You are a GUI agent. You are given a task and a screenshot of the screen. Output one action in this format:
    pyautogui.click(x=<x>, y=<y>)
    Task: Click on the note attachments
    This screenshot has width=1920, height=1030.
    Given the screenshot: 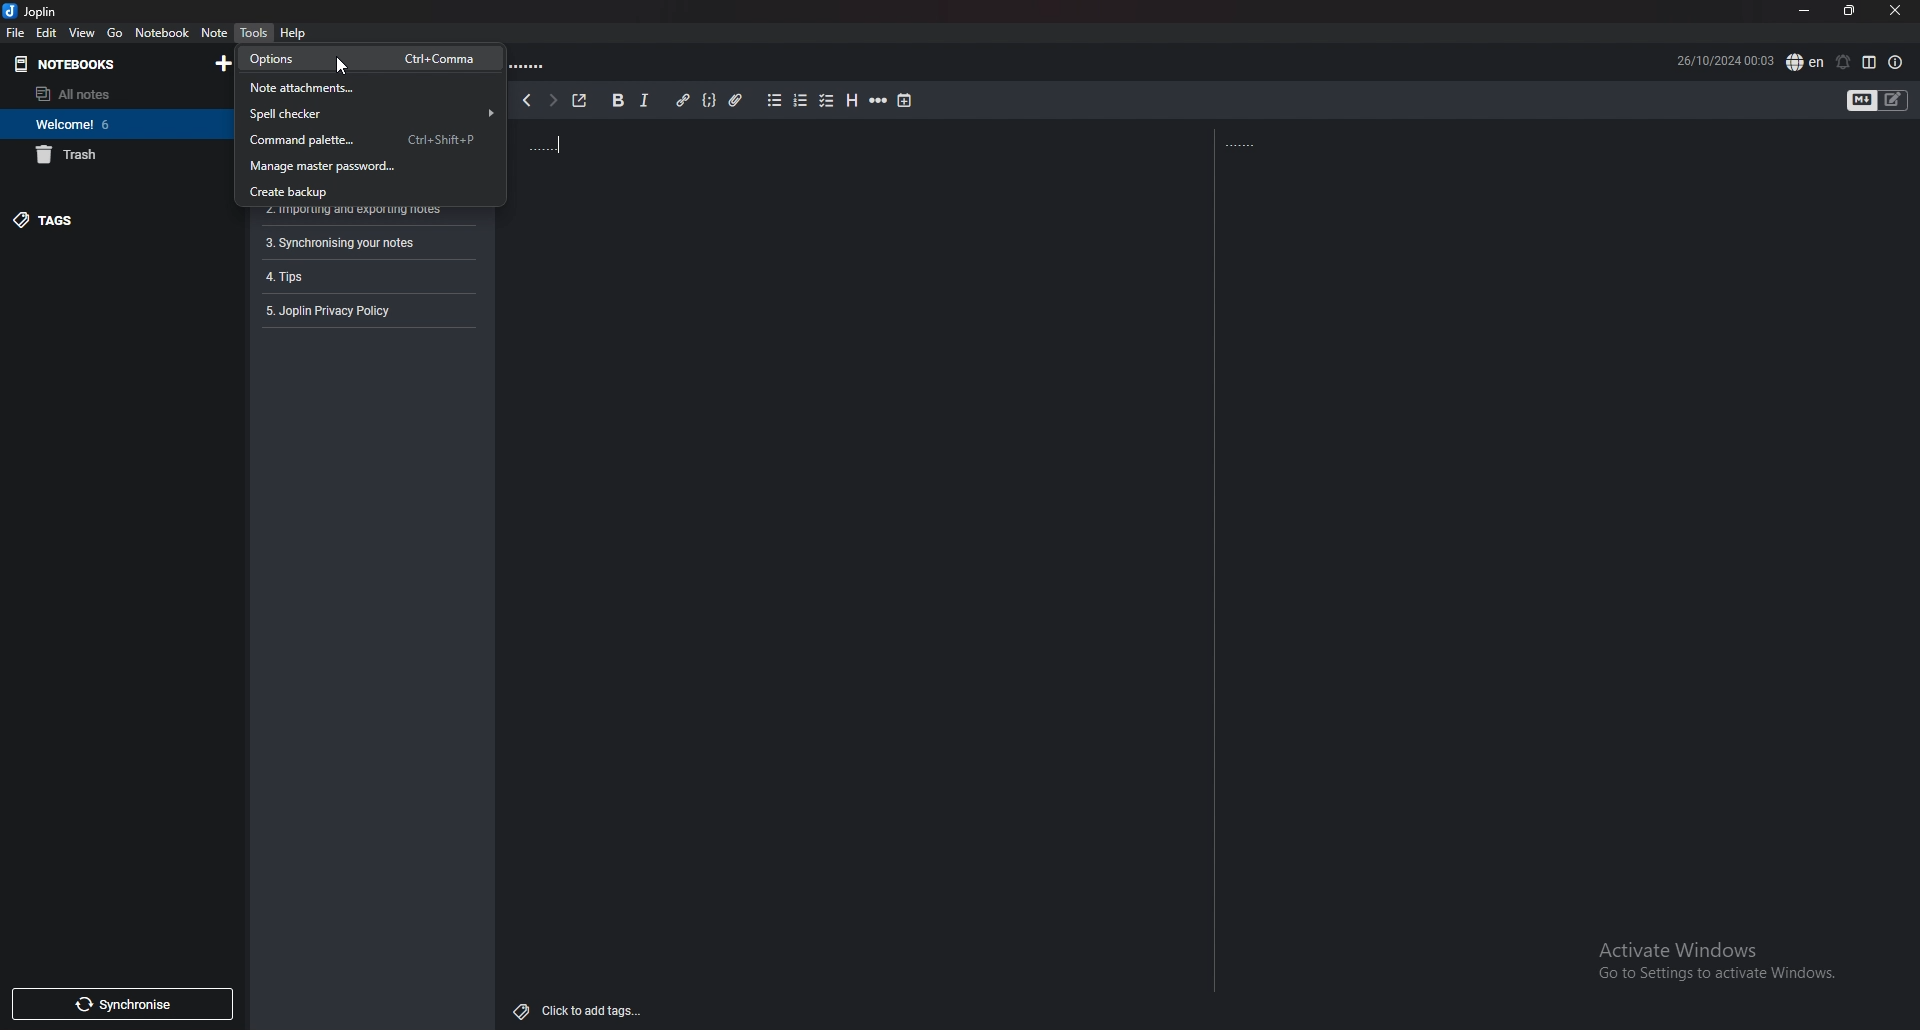 What is the action you would take?
    pyautogui.click(x=367, y=91)
    